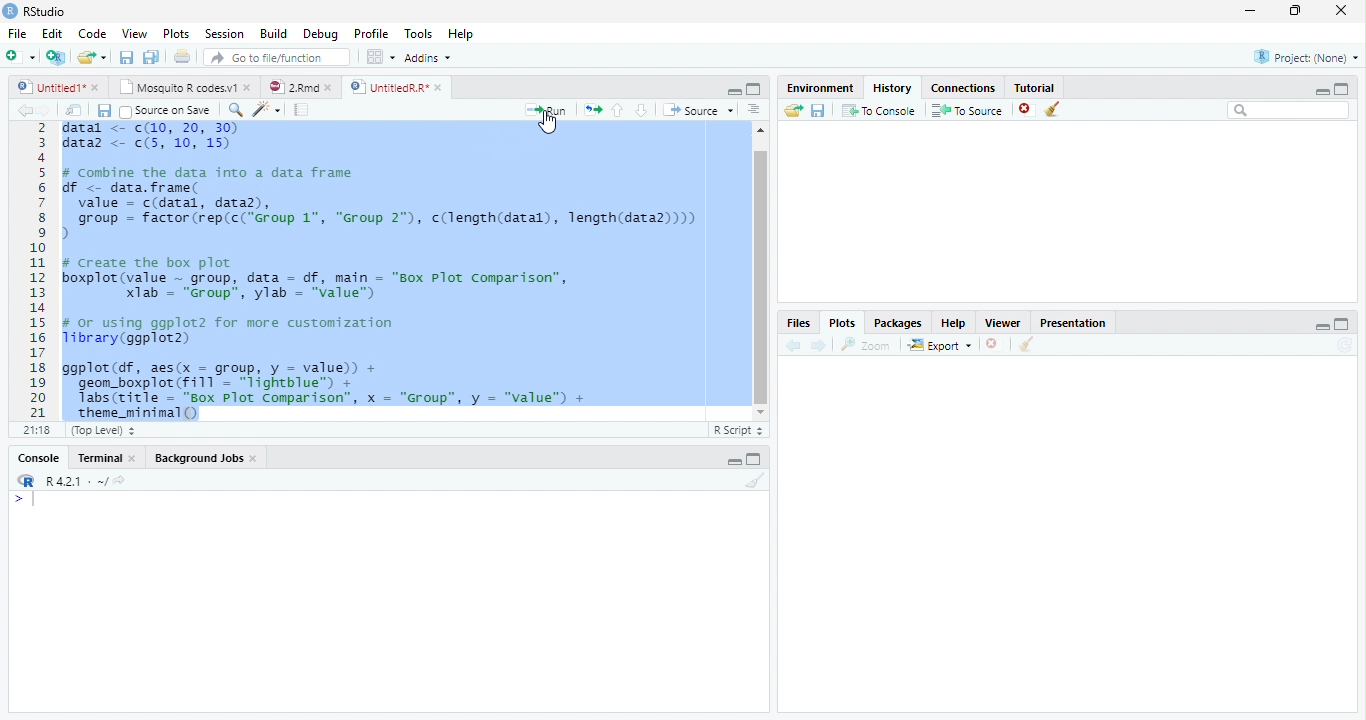 This screenshot has width=1366, height=720. I want to click on Minimize, so click(1321, 326).